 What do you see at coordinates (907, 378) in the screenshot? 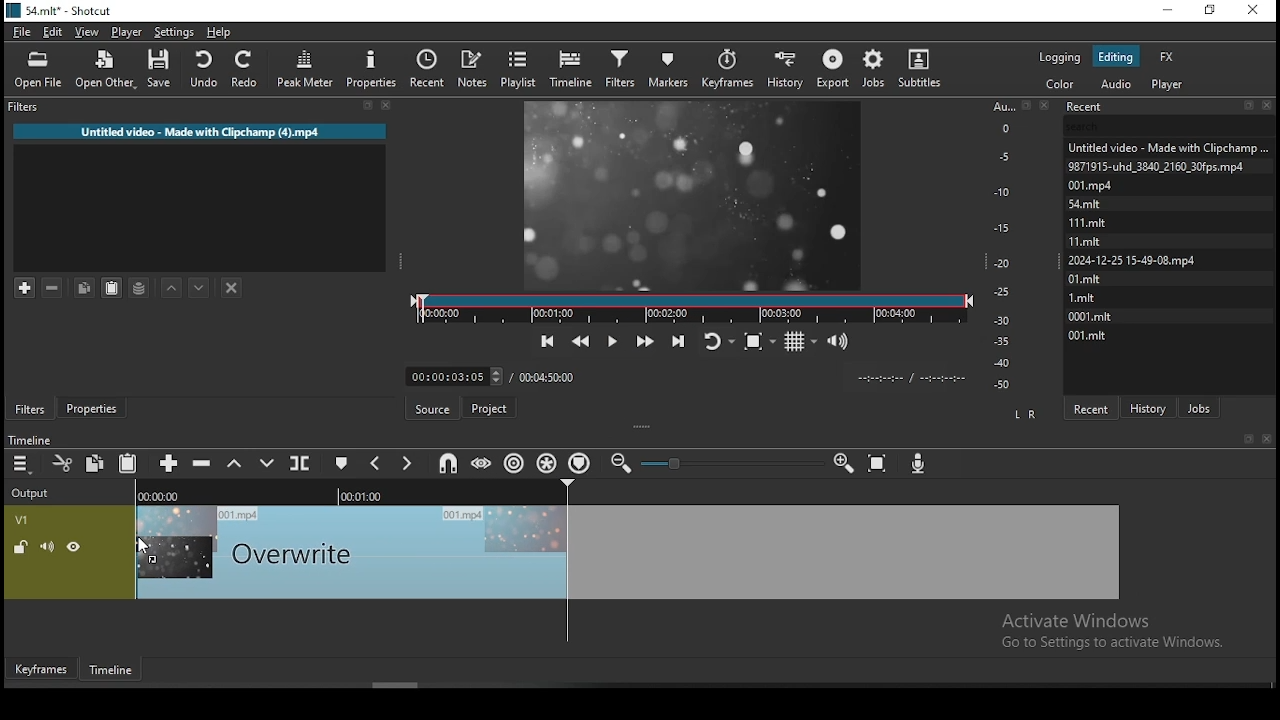
I see `timer` at bounding box center [907, 378].